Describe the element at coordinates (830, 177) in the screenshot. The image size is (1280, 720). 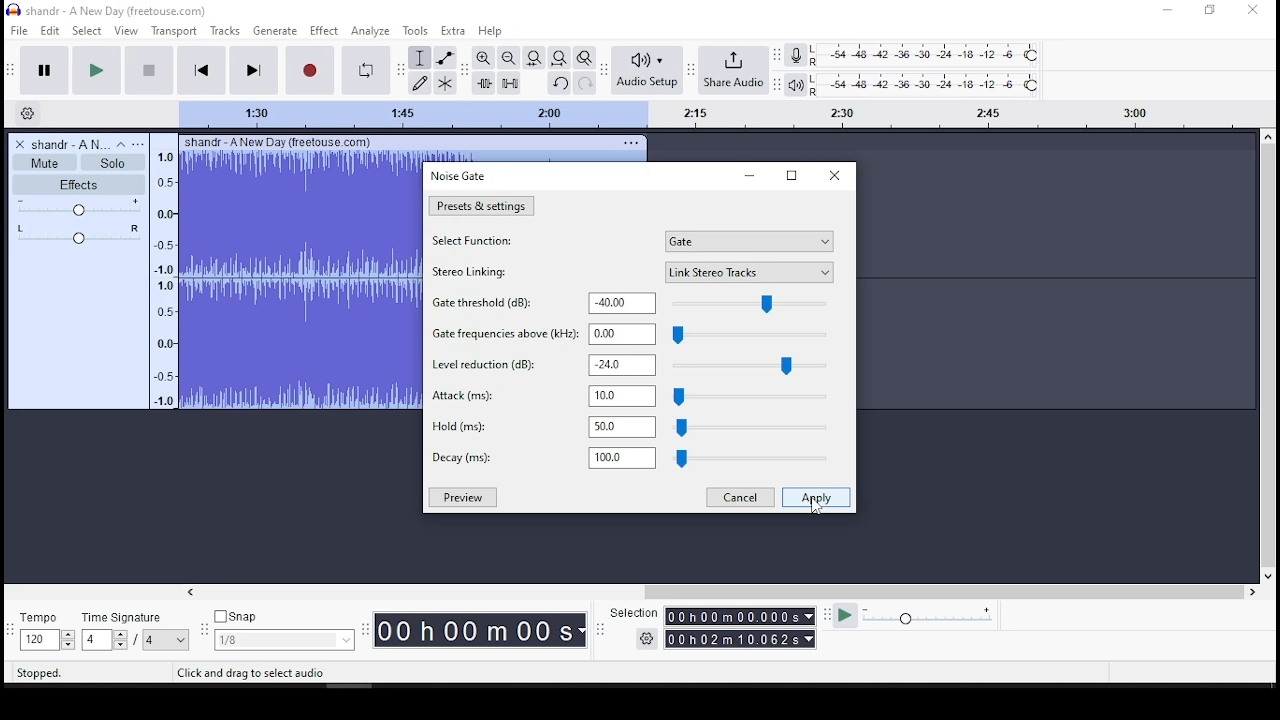
I see `restore` at that location.